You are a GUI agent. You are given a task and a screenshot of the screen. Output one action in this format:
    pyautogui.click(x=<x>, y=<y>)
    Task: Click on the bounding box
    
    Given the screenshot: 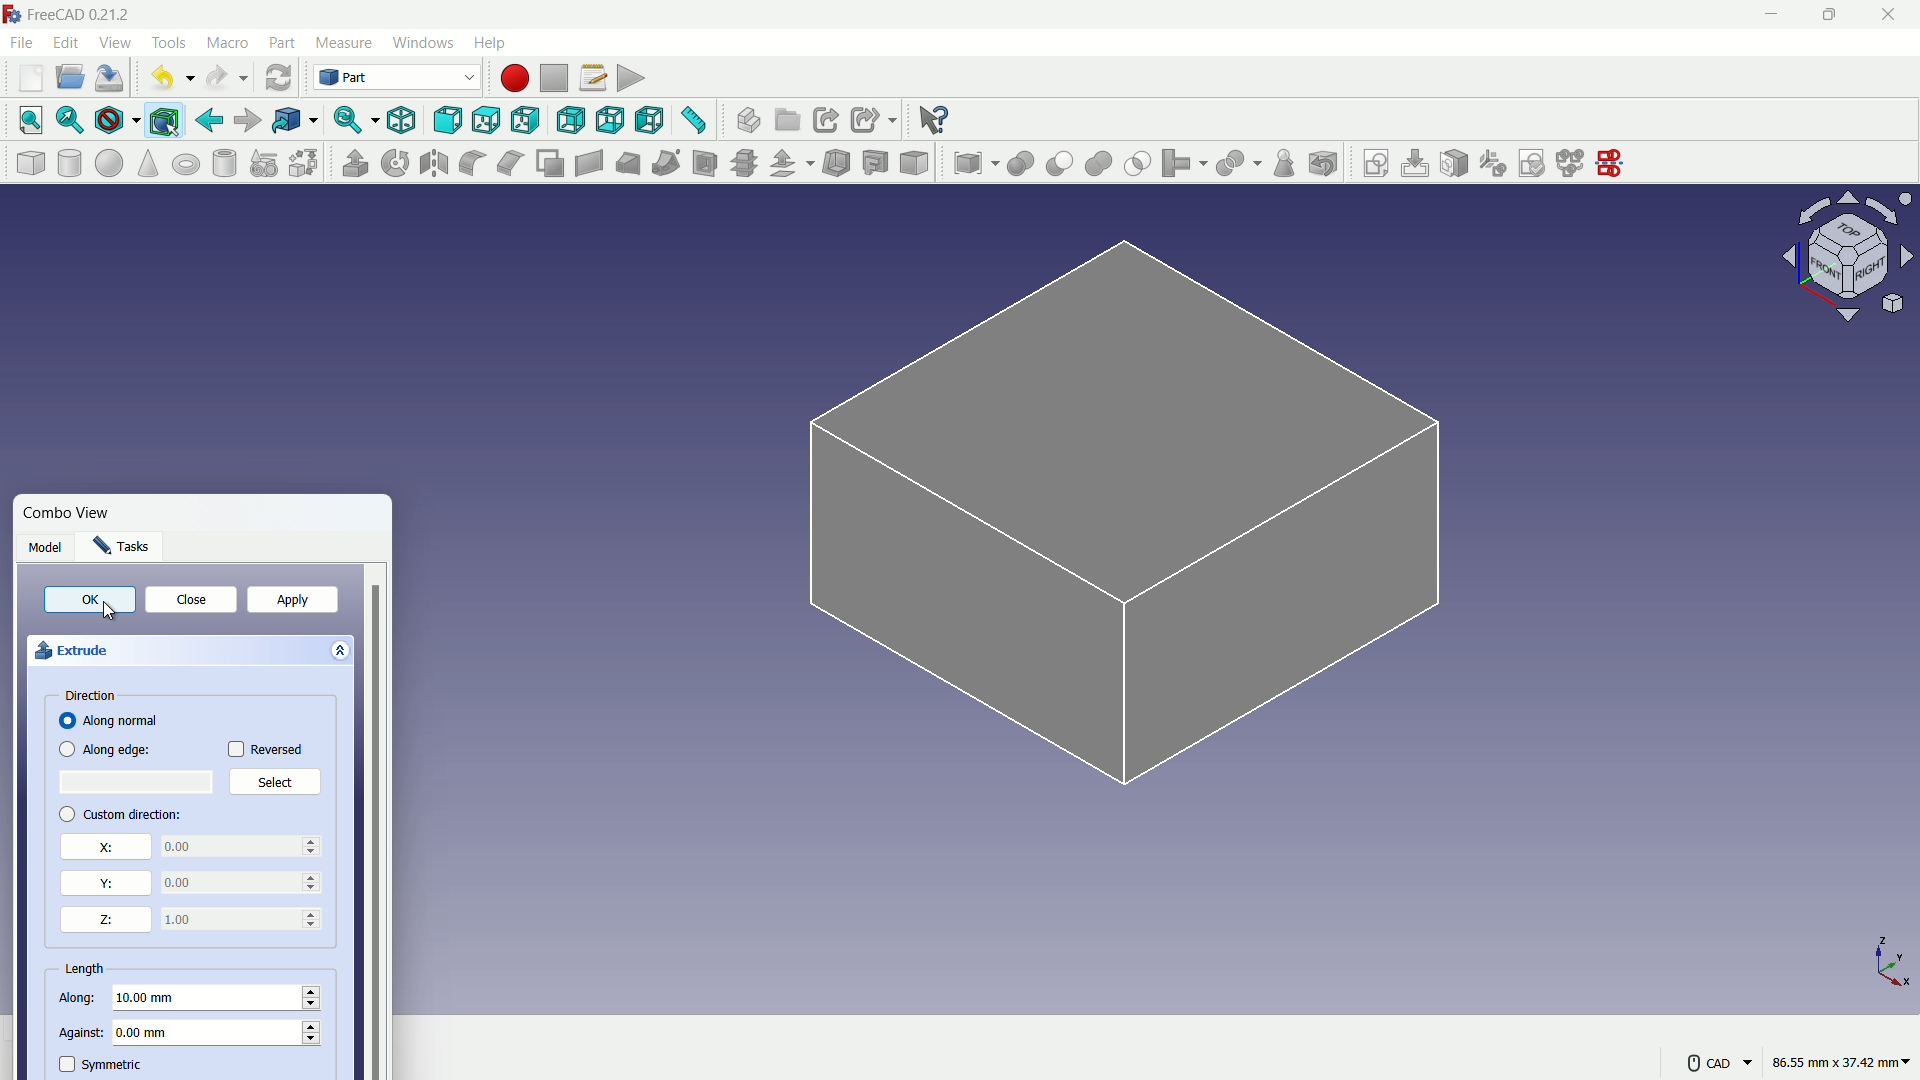 What is the action you would take?
    pyautogui.click(x=164, y=122)
    